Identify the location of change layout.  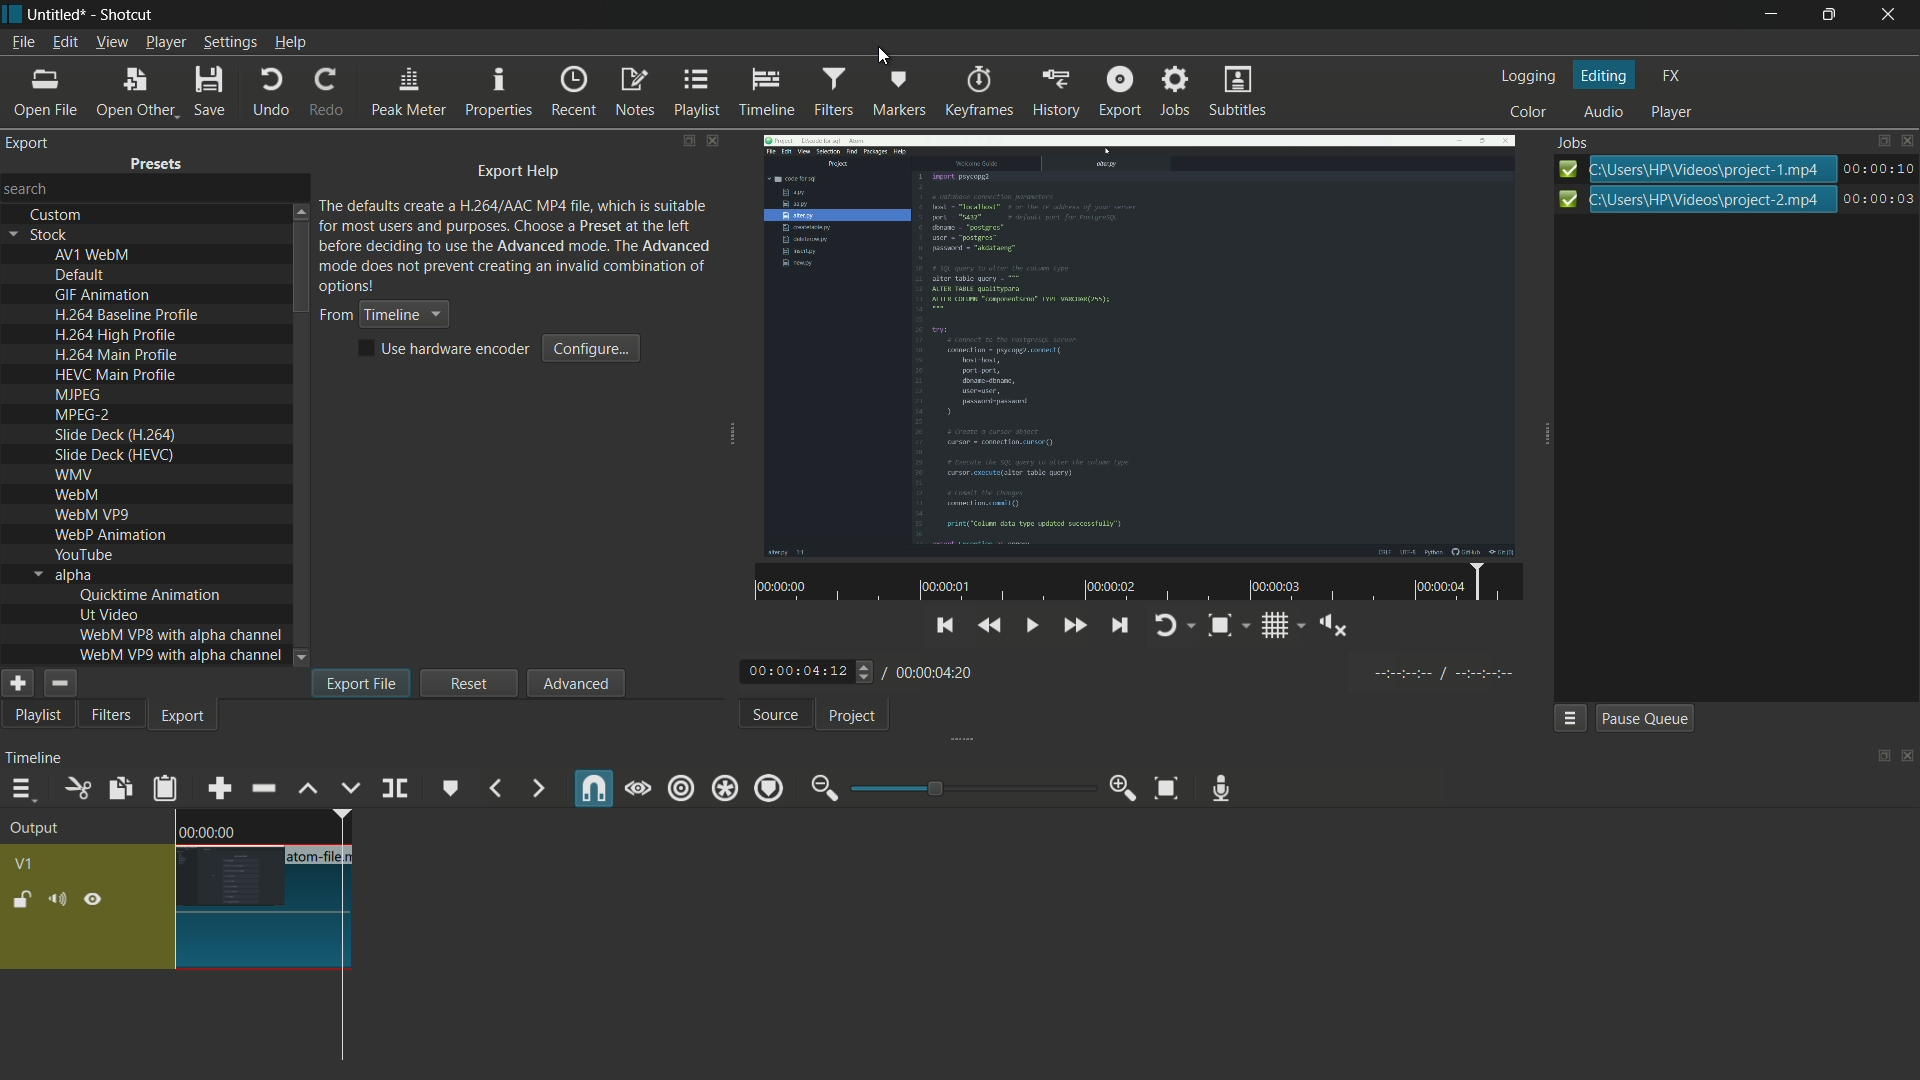
(1877, 757).